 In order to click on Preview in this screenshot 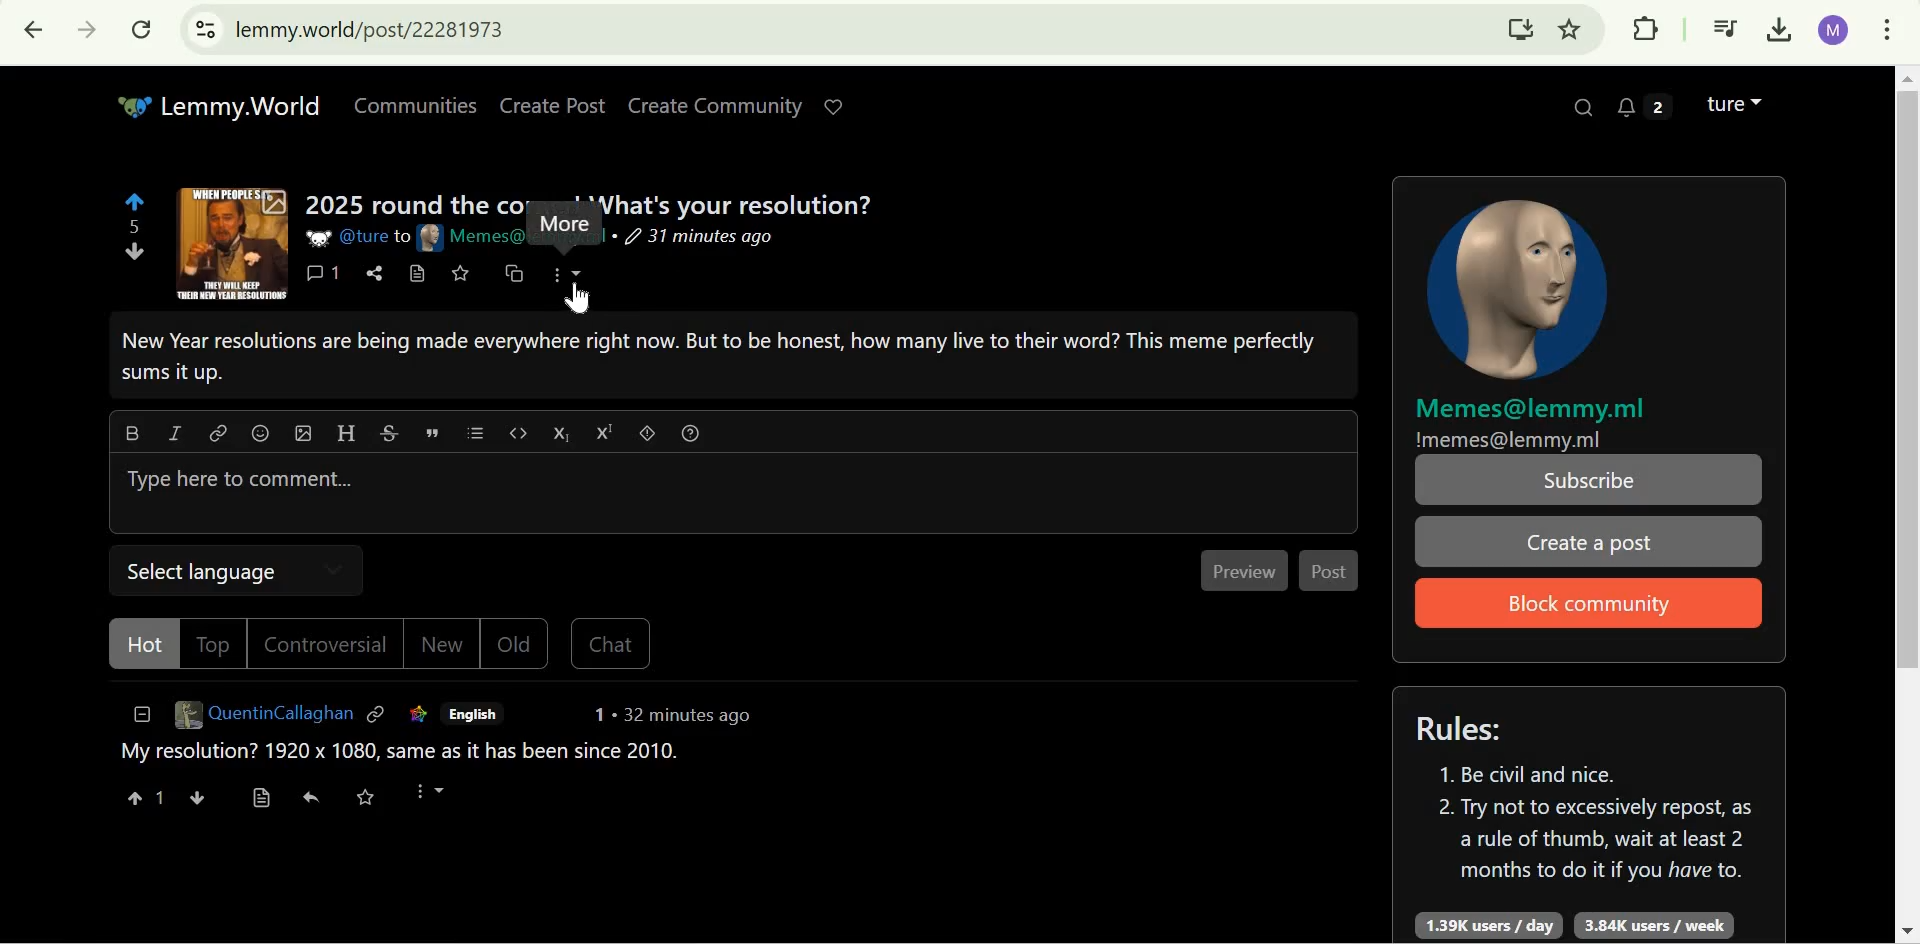, I will do `click(1245, 572)`.